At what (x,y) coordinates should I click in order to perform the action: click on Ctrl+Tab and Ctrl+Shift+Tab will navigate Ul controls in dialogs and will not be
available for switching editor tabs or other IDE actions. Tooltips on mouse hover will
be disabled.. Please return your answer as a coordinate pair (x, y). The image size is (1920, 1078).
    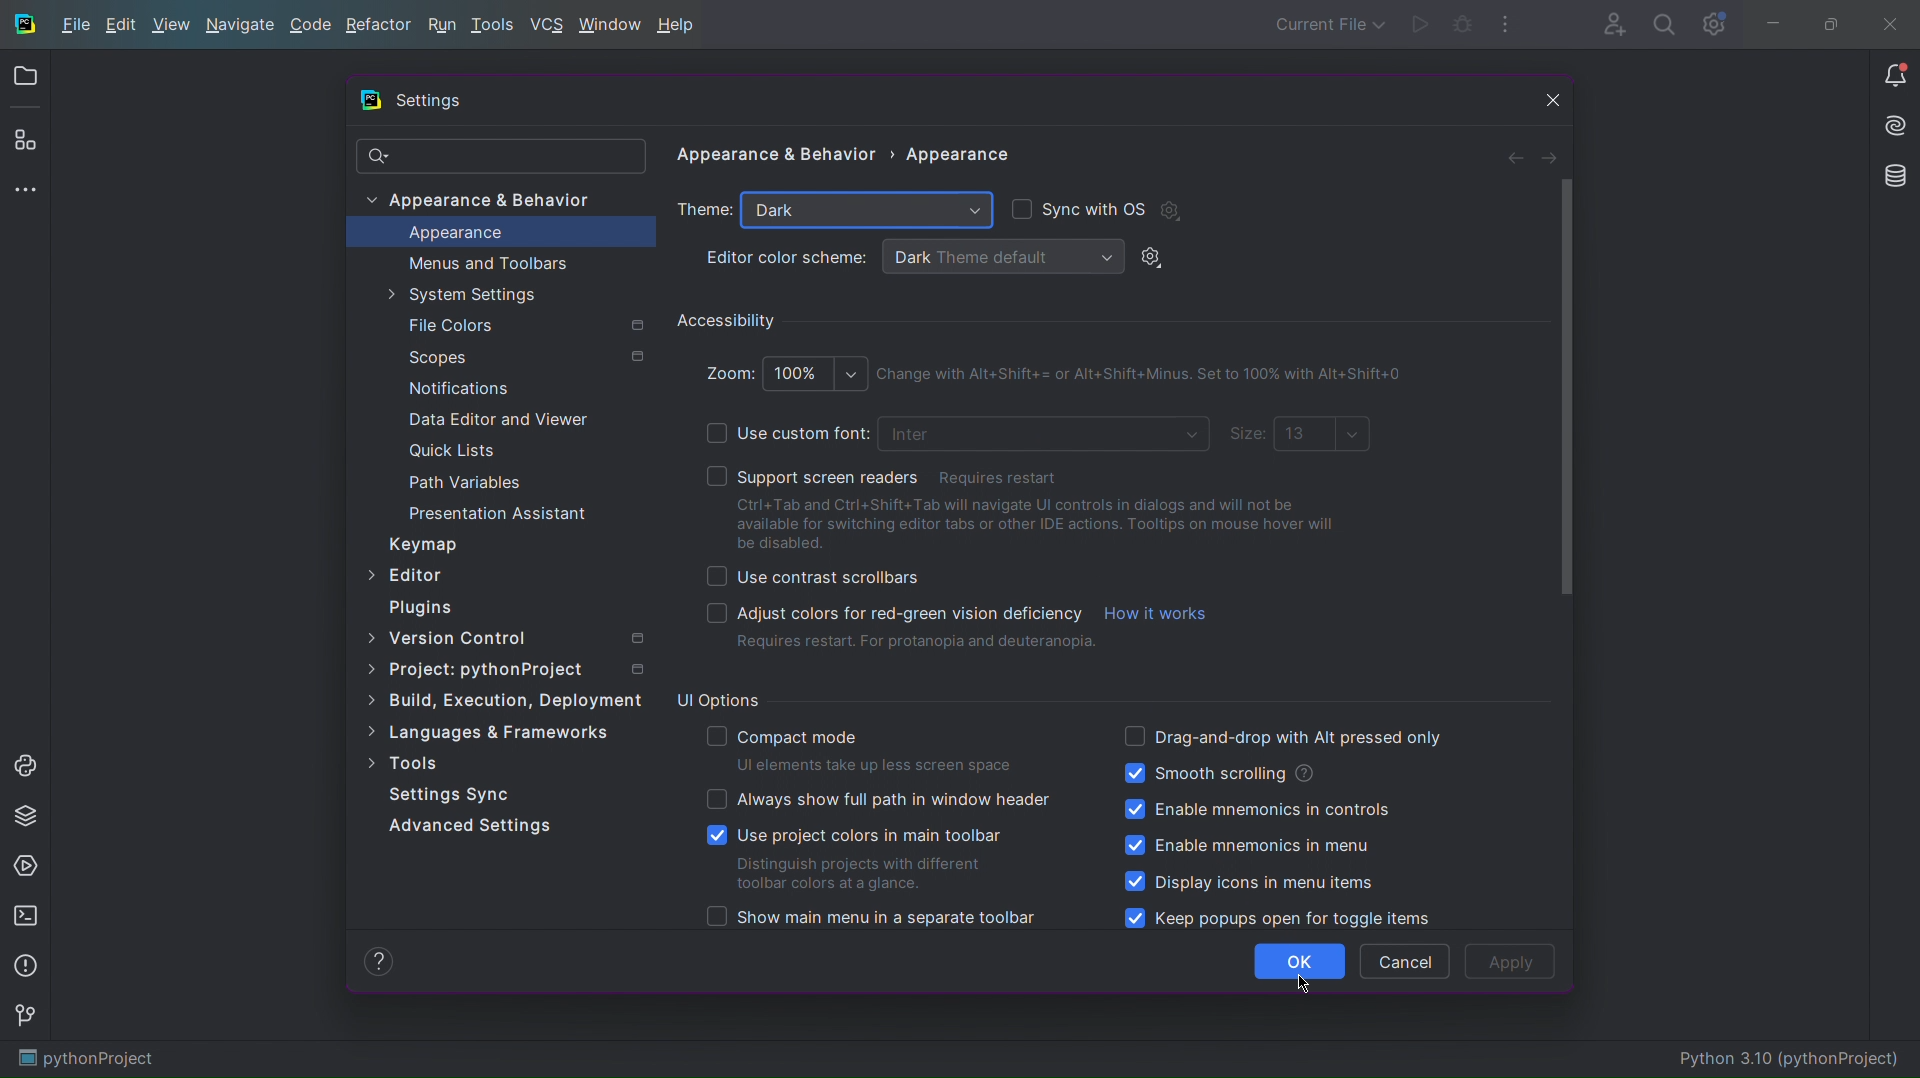
    Looking at the image, I should click on (1046, 523).